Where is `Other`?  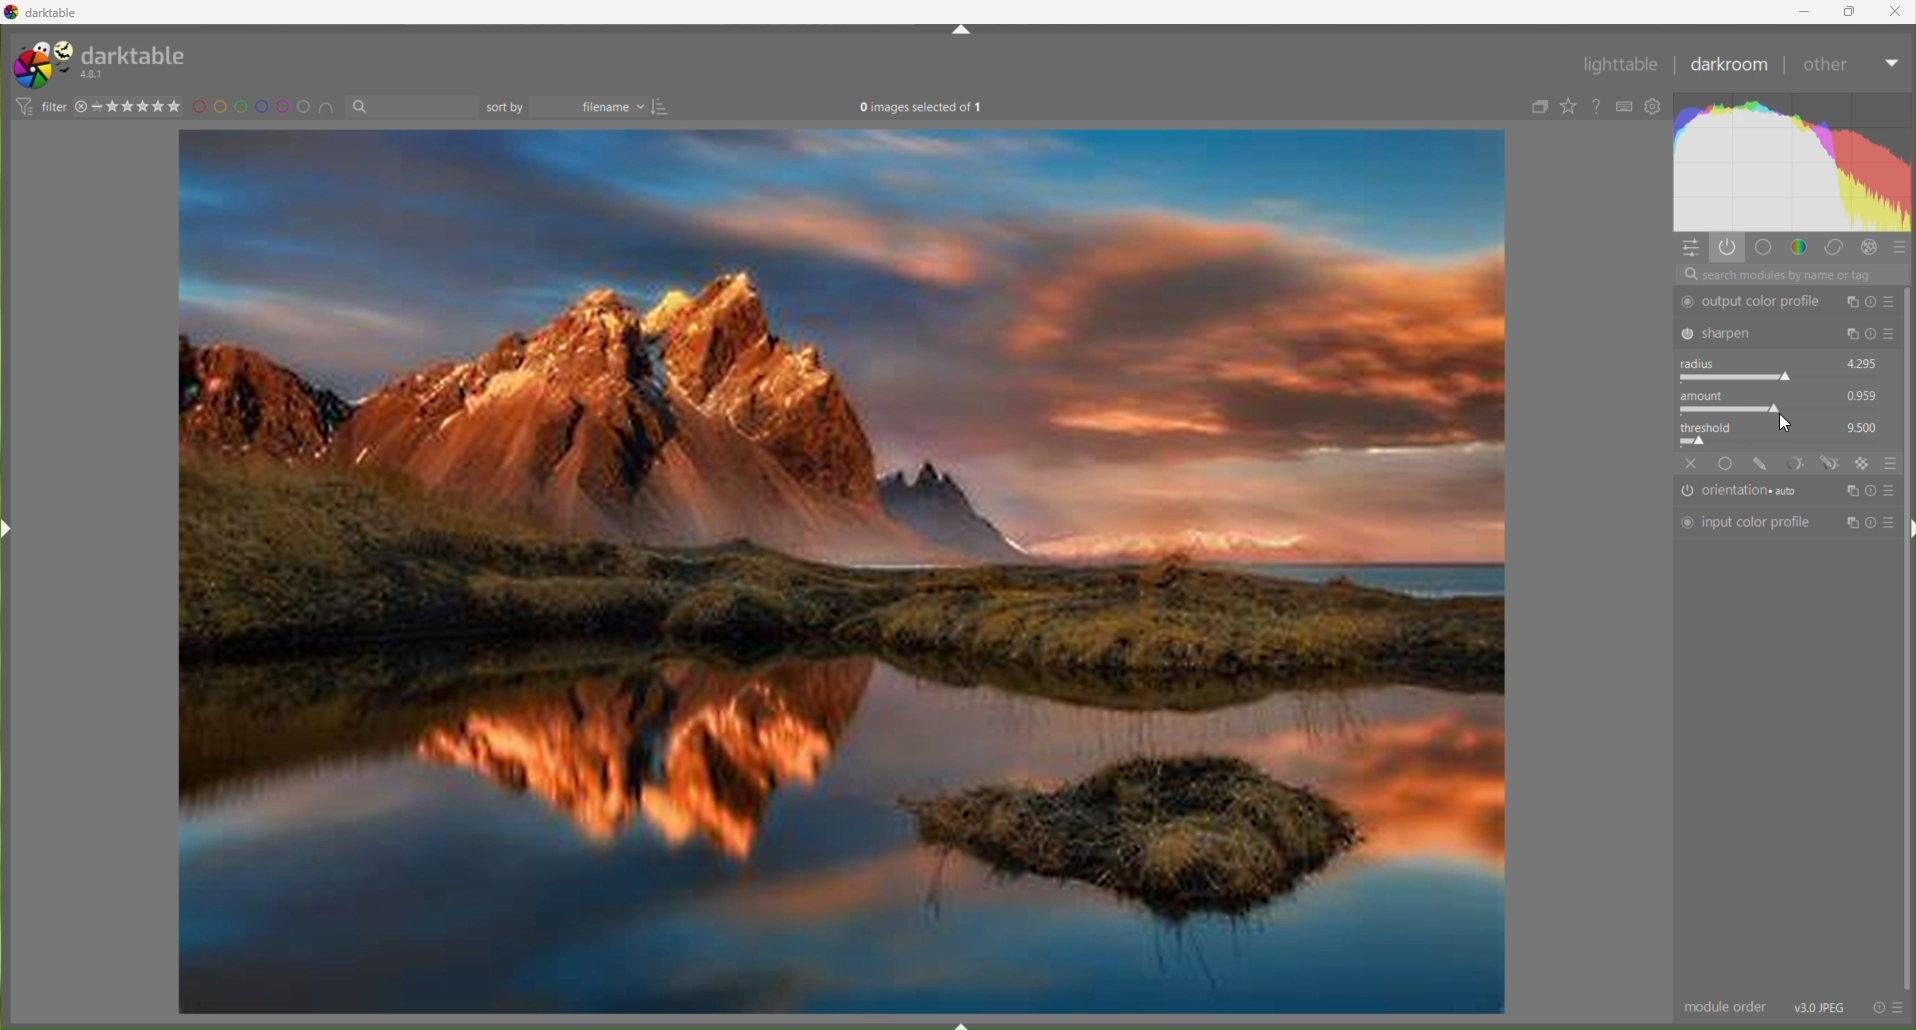 Other is located at coordinates (1849, 68).